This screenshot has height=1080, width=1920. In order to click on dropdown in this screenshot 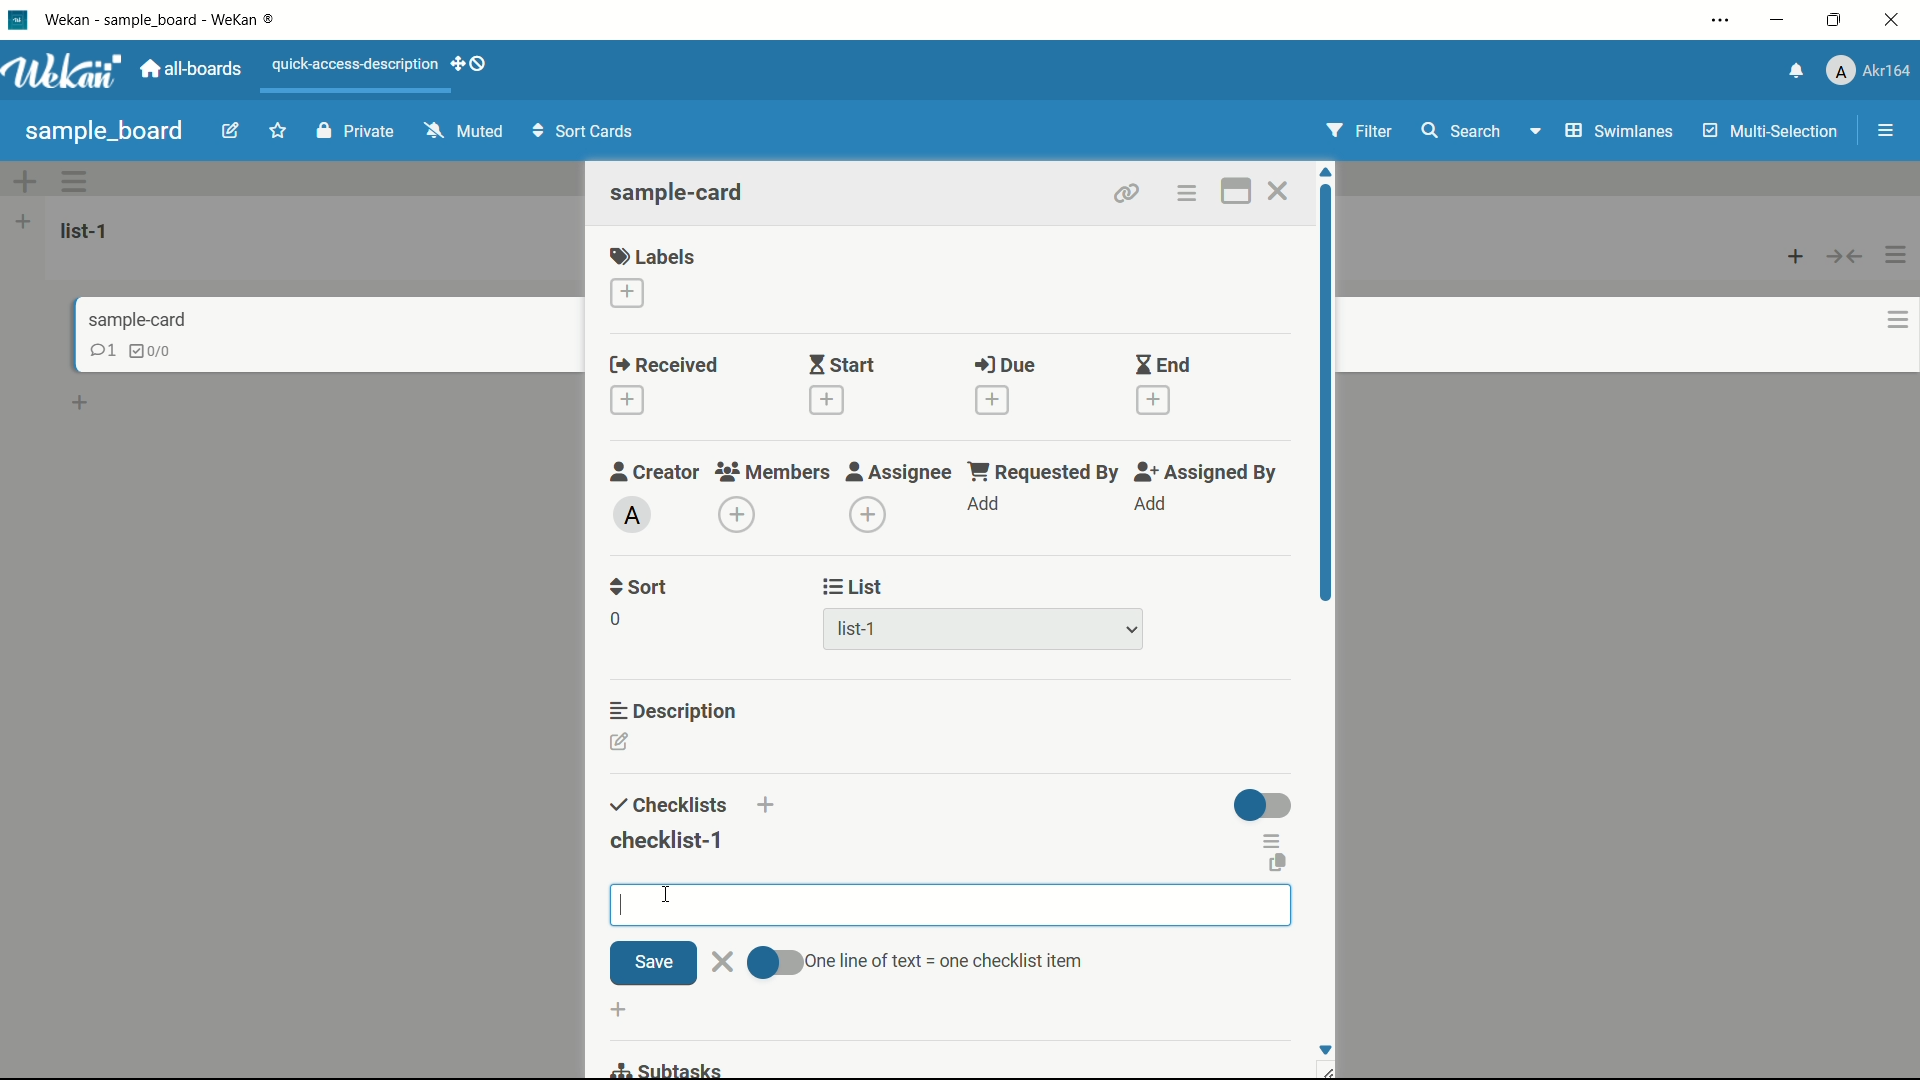, I will do `click(1133, 630)`.